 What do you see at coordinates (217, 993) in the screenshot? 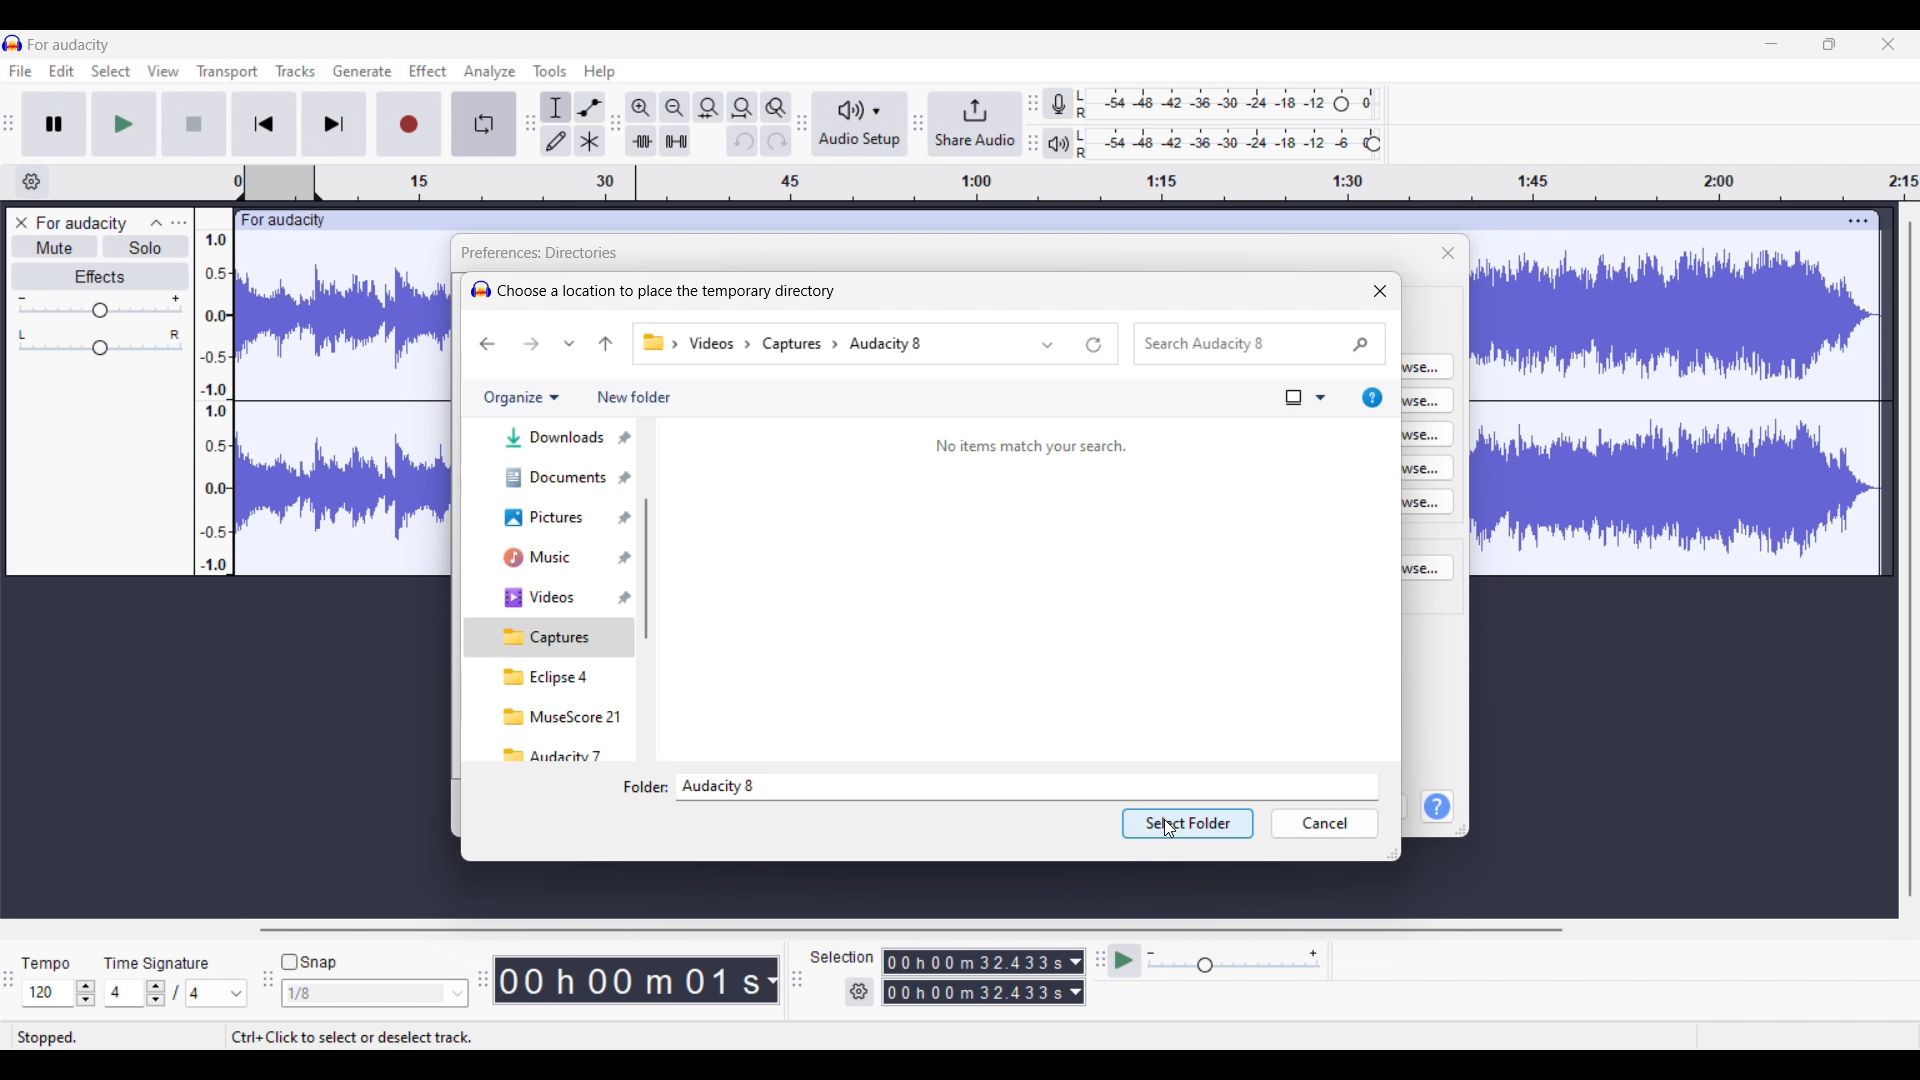
I see `Options for max. time signature` at bounding box center [217, 993].